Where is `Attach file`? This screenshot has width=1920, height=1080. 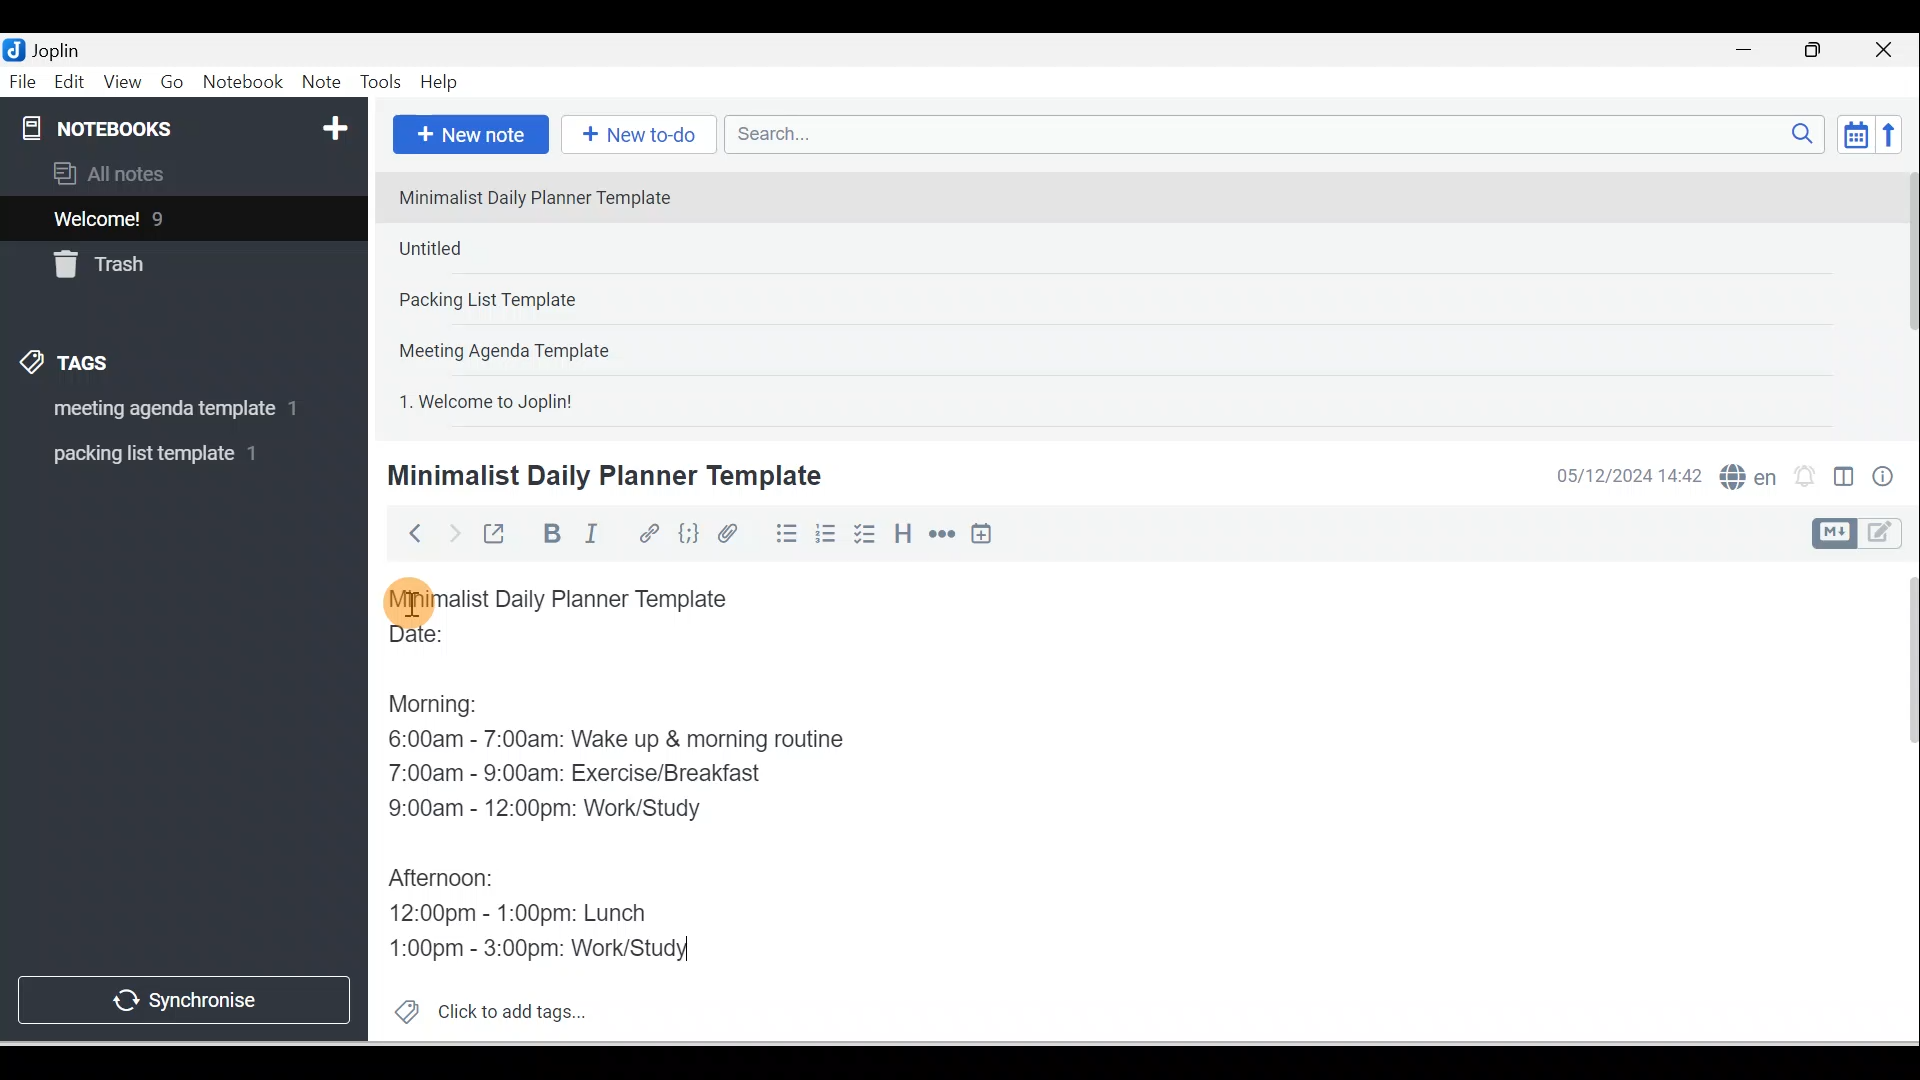
Attach file is located at coordinates (733, 533).